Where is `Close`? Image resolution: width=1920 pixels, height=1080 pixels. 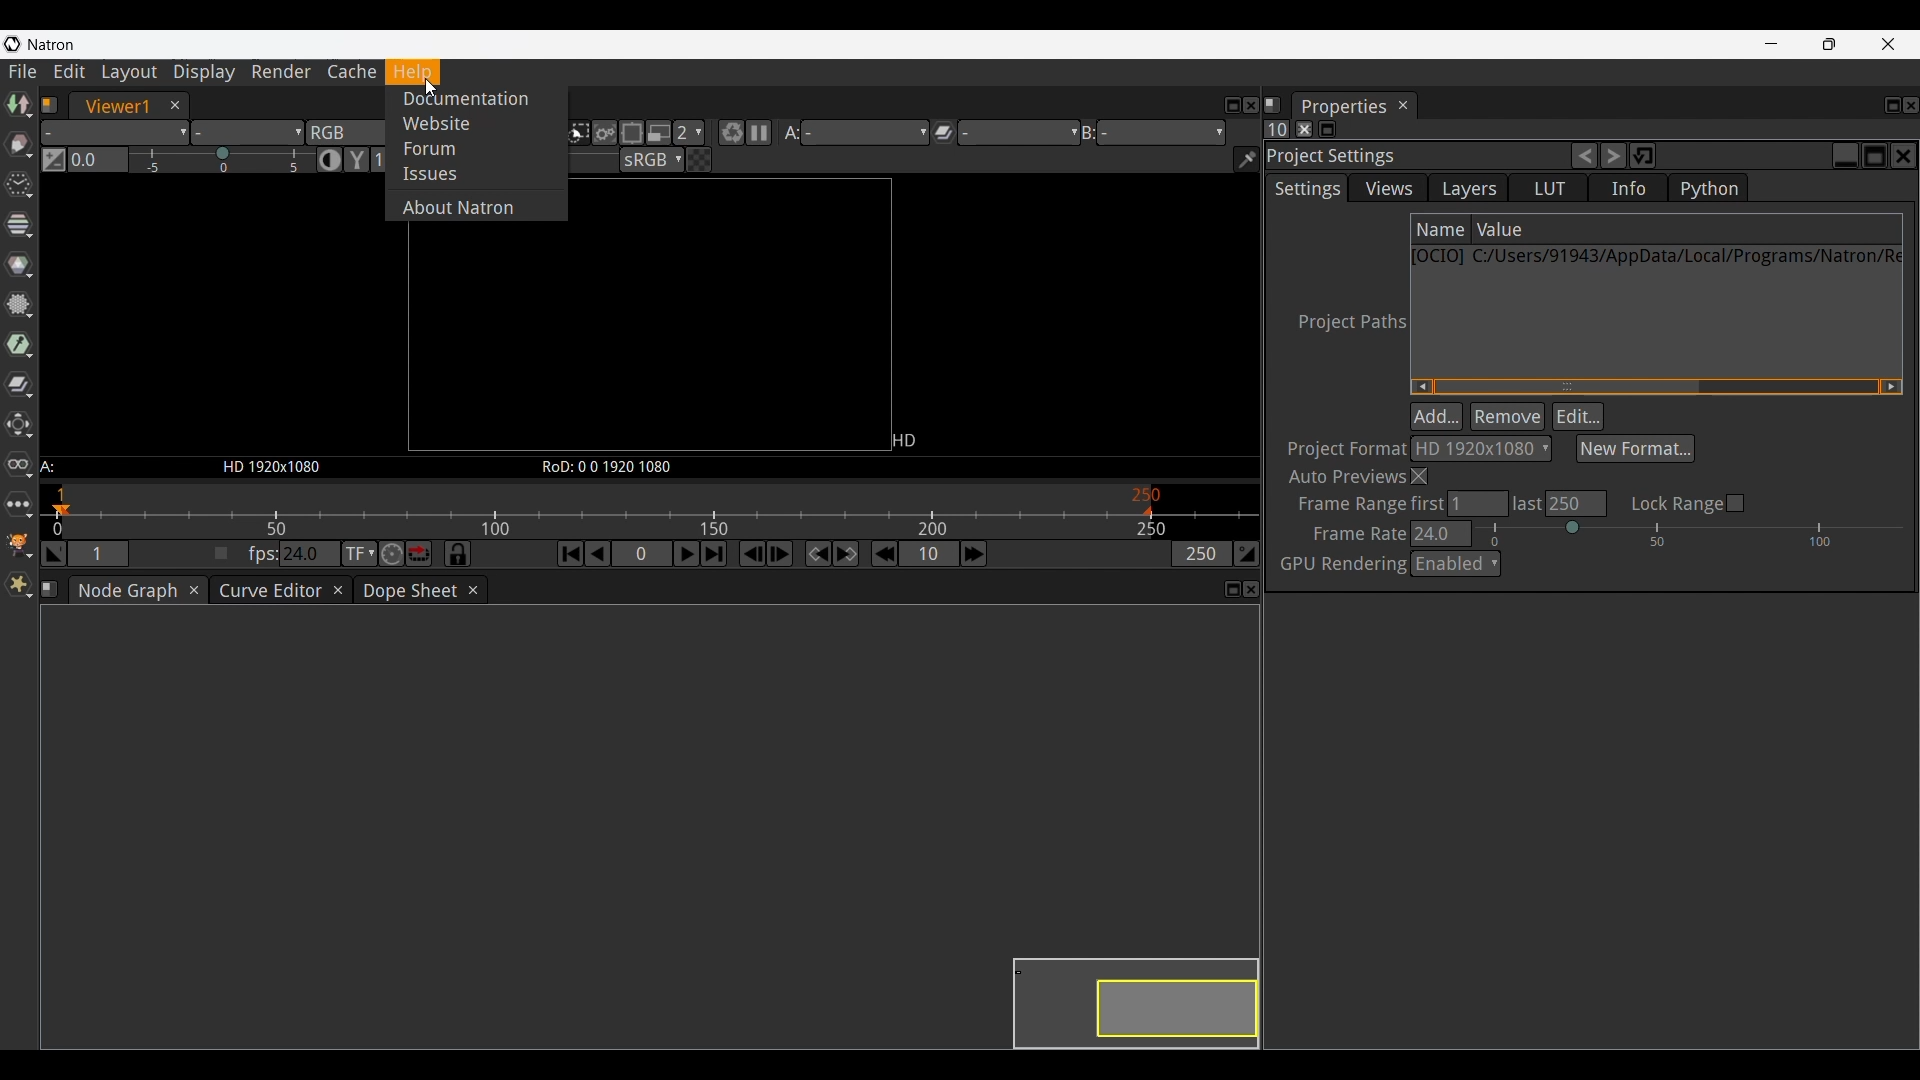 Close is located at coordinates (174, 106).